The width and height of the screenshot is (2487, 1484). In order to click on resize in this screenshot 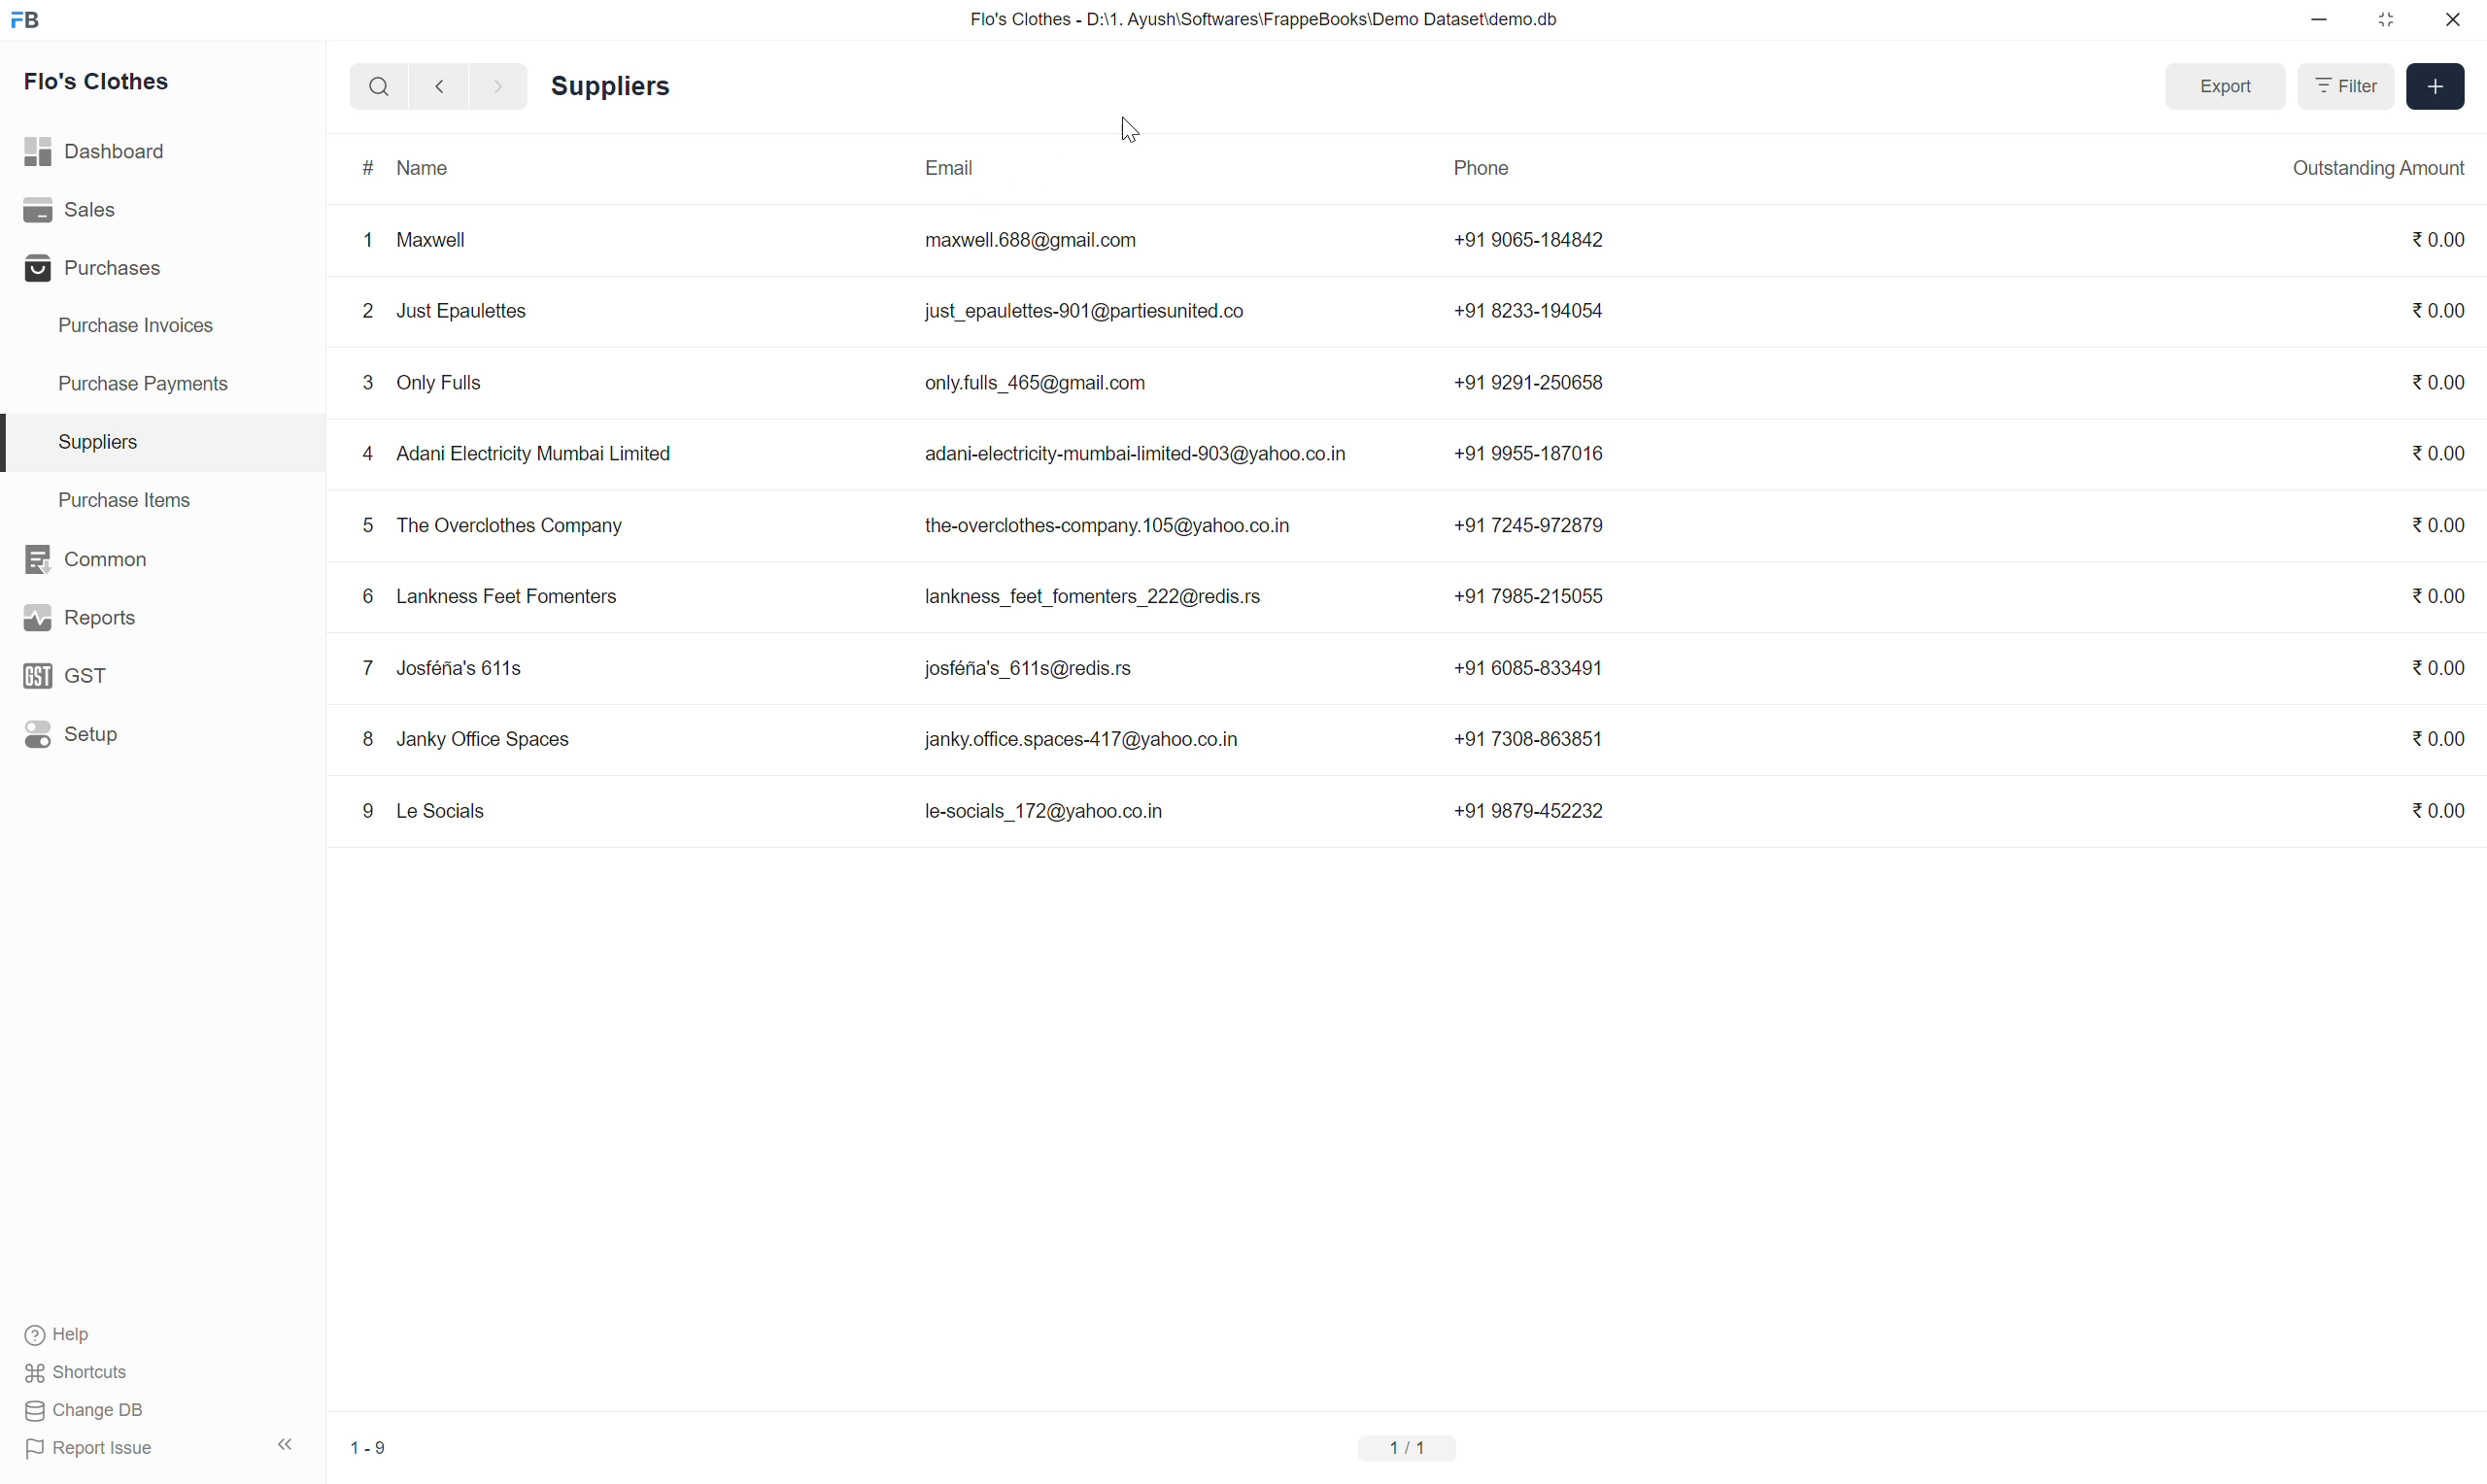, I will do `click(2383, 20)`.